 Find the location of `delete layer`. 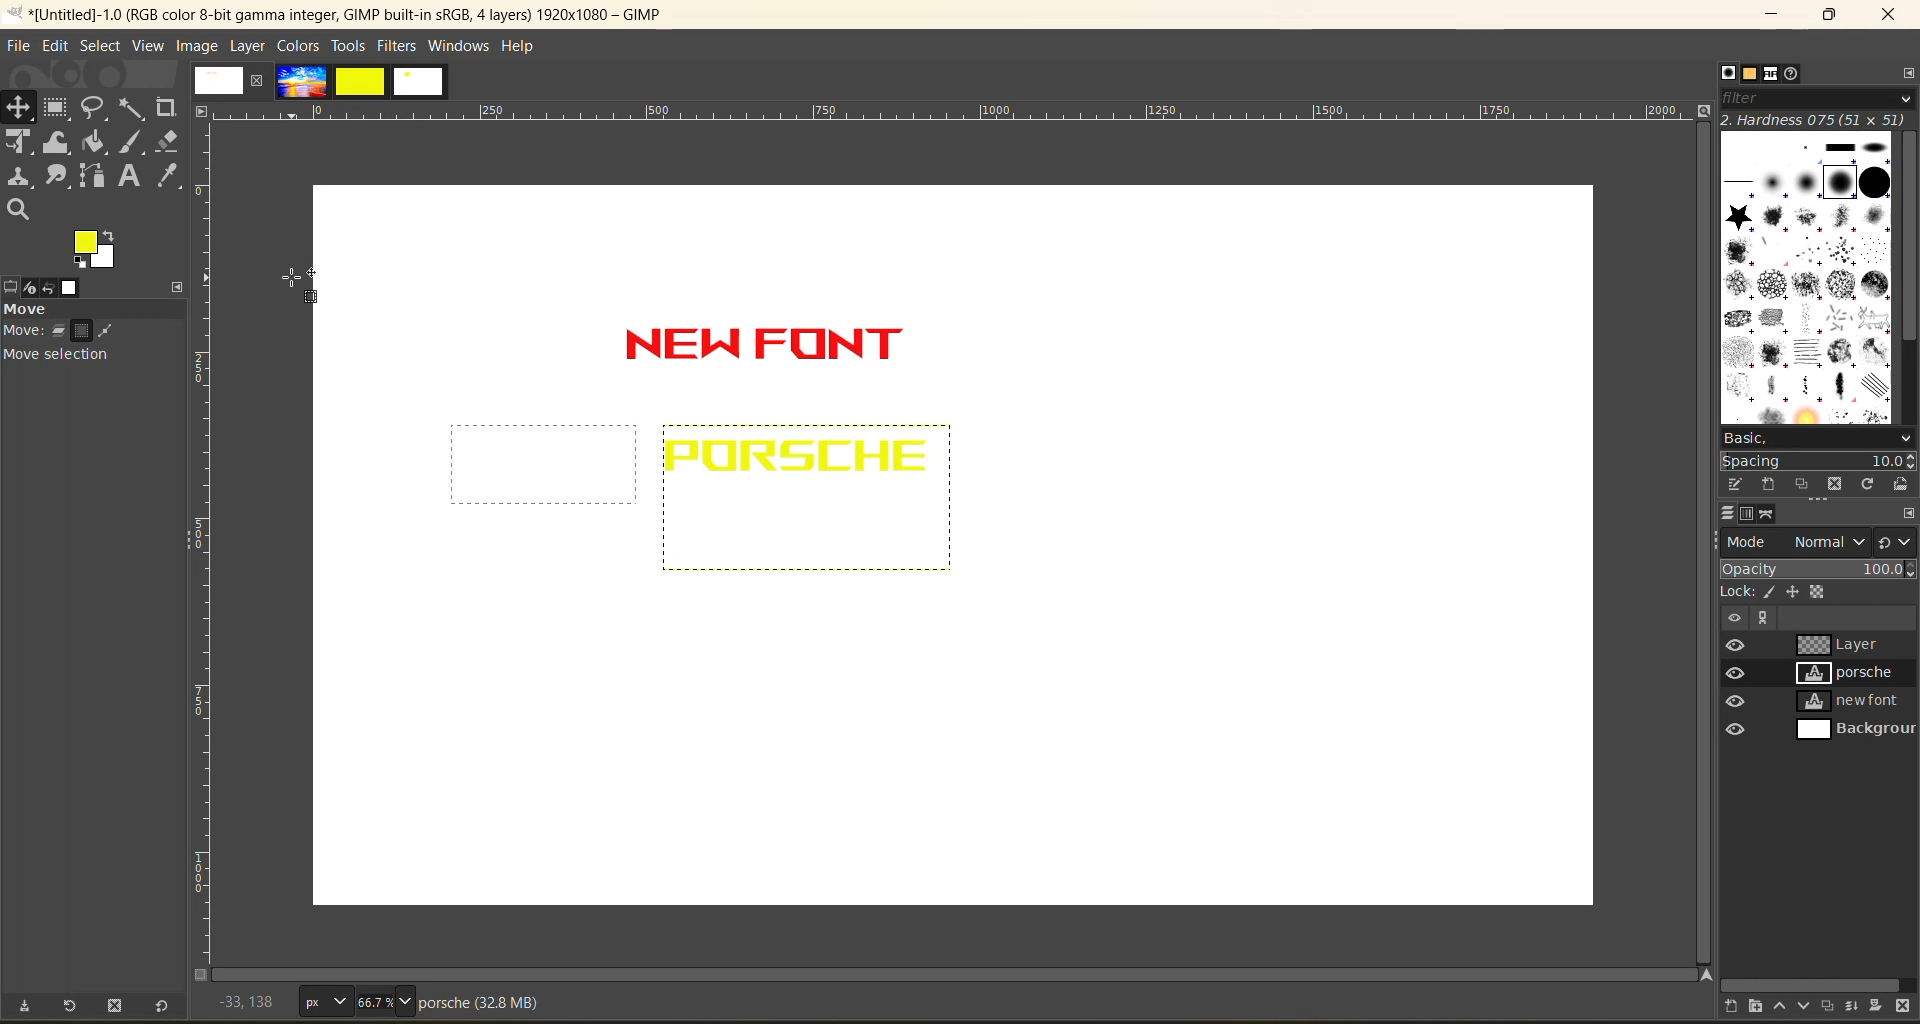

delete layer is located at coordinates (1908, 1007).